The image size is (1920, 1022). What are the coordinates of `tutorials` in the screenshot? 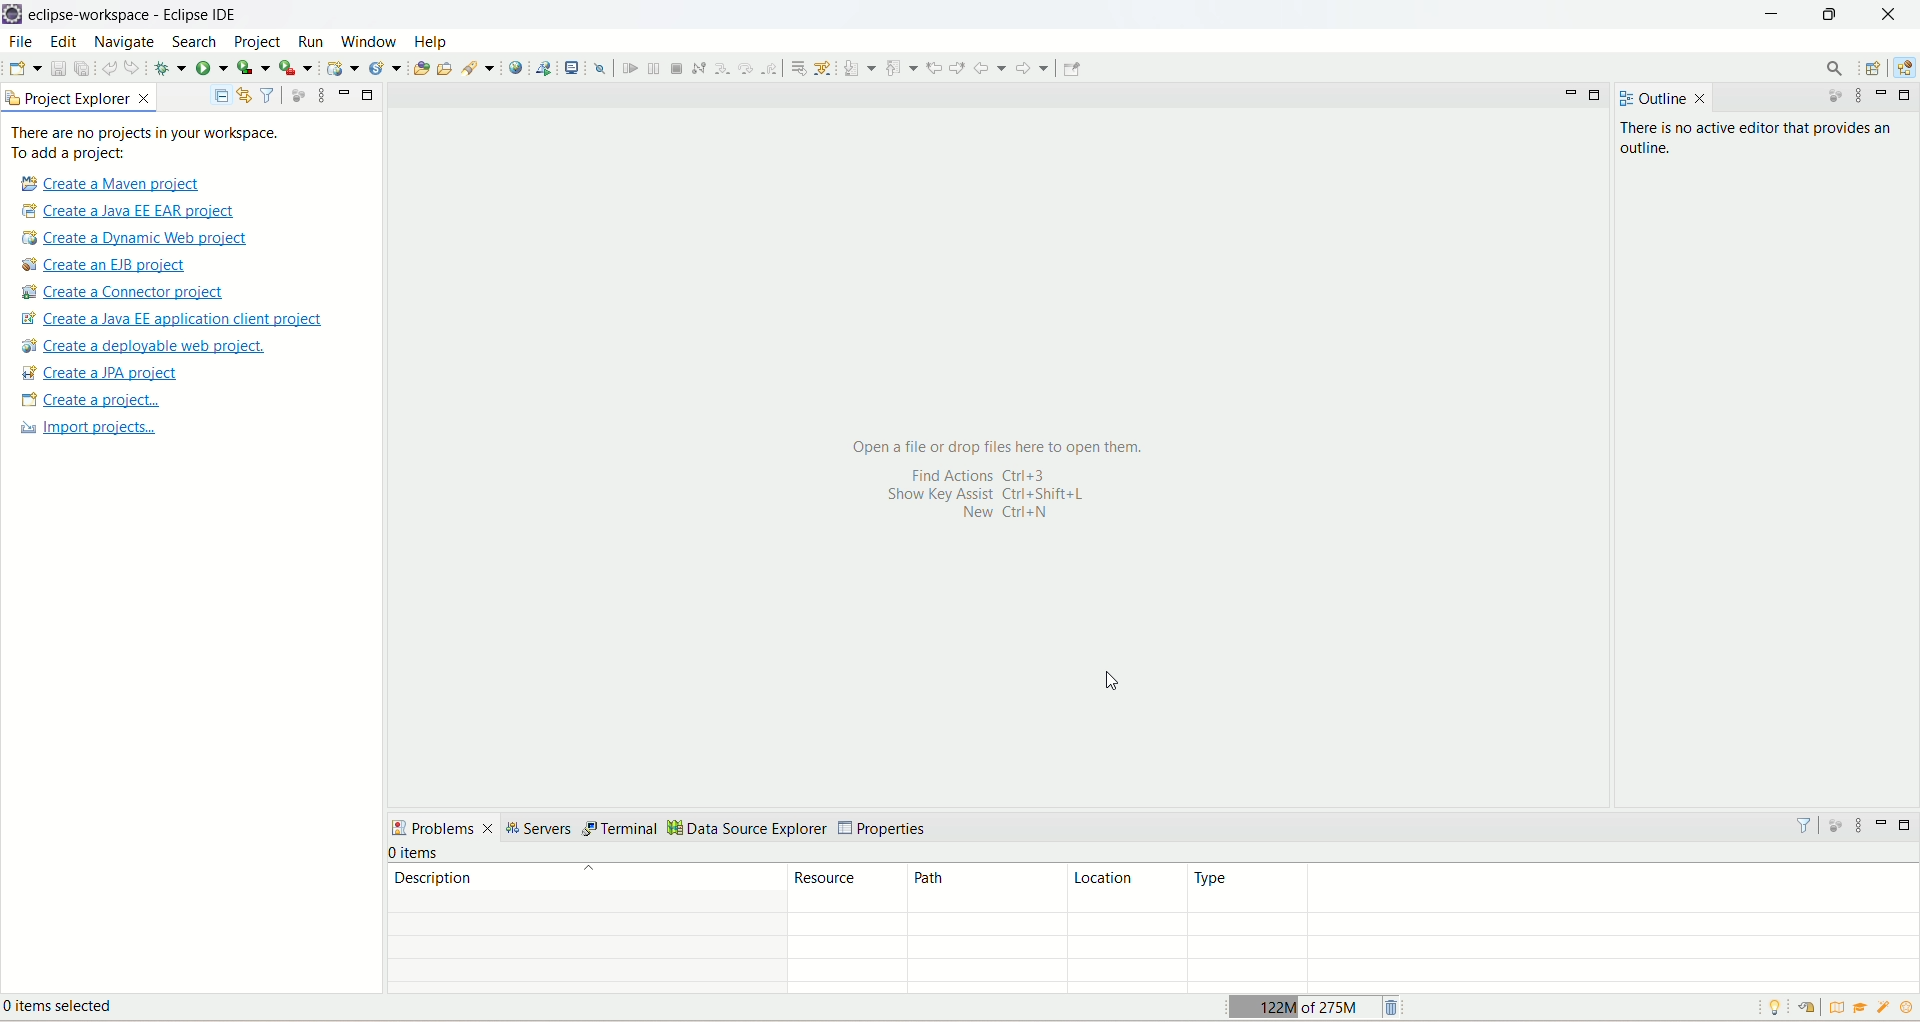 It's located at (1863, 1008).